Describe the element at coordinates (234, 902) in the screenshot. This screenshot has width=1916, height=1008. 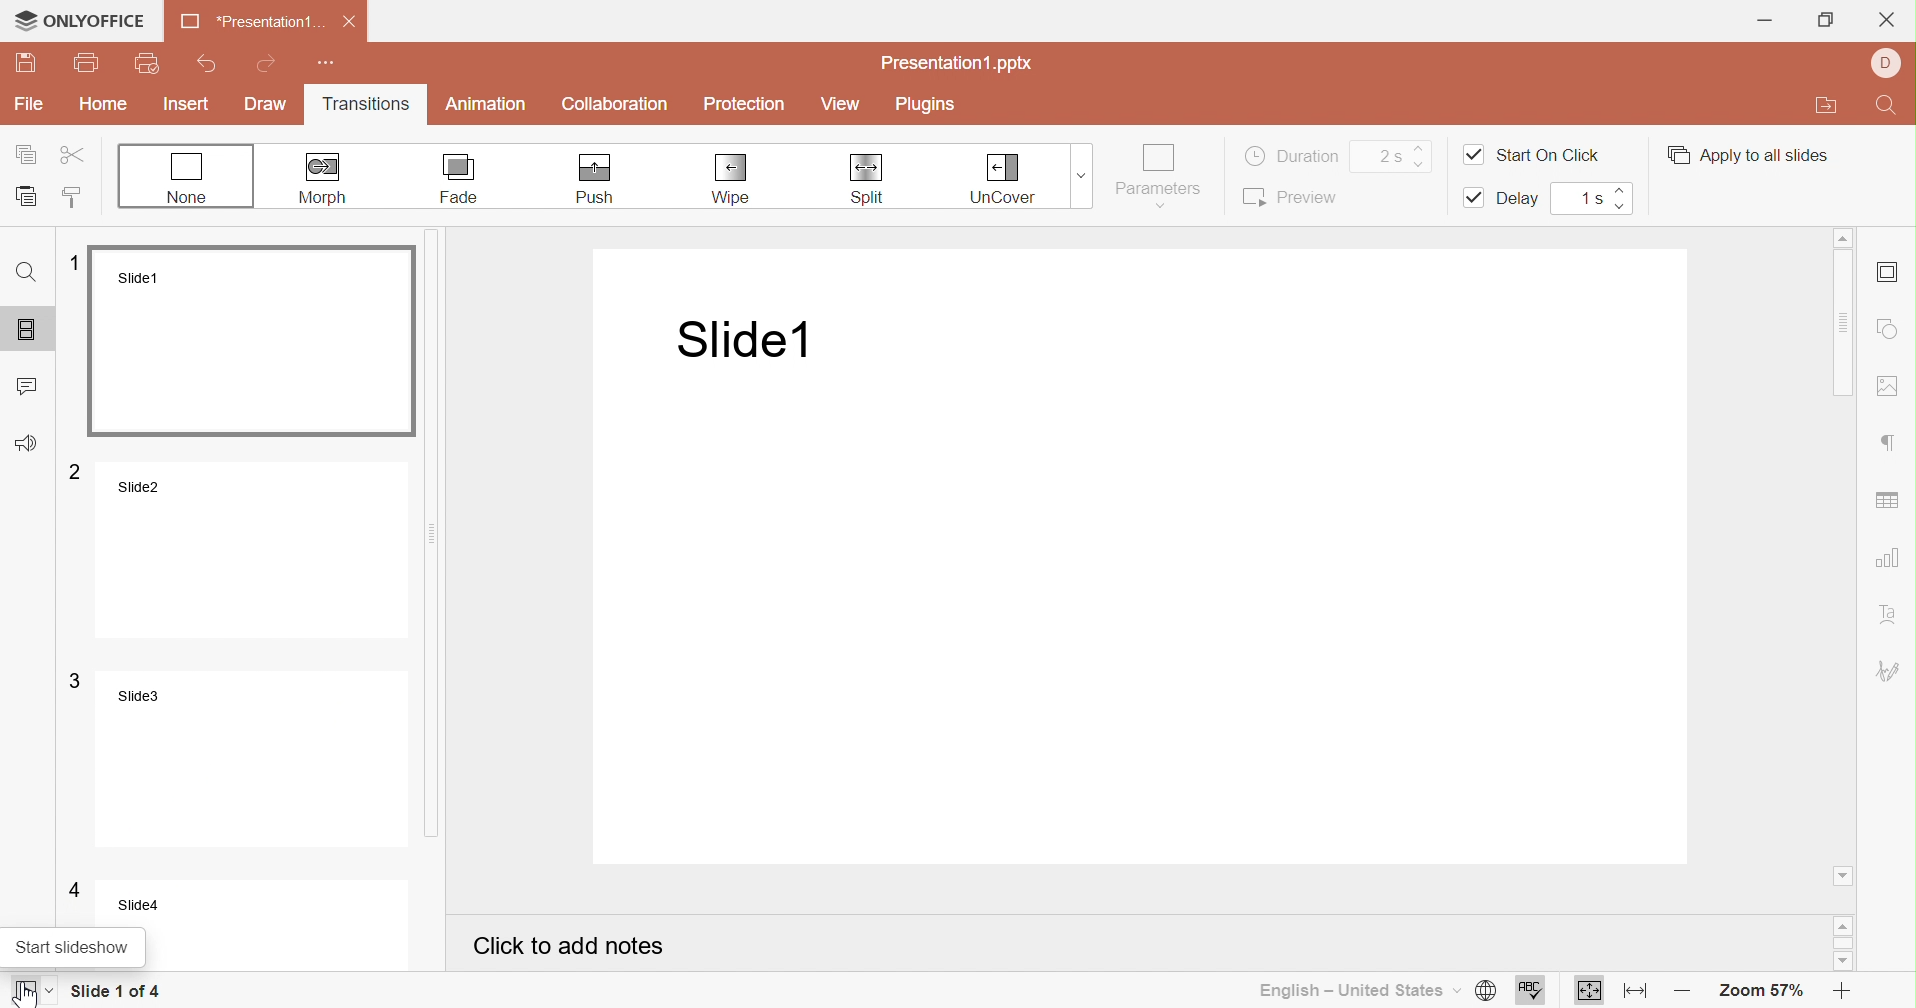
I see `Slide4` at that location.